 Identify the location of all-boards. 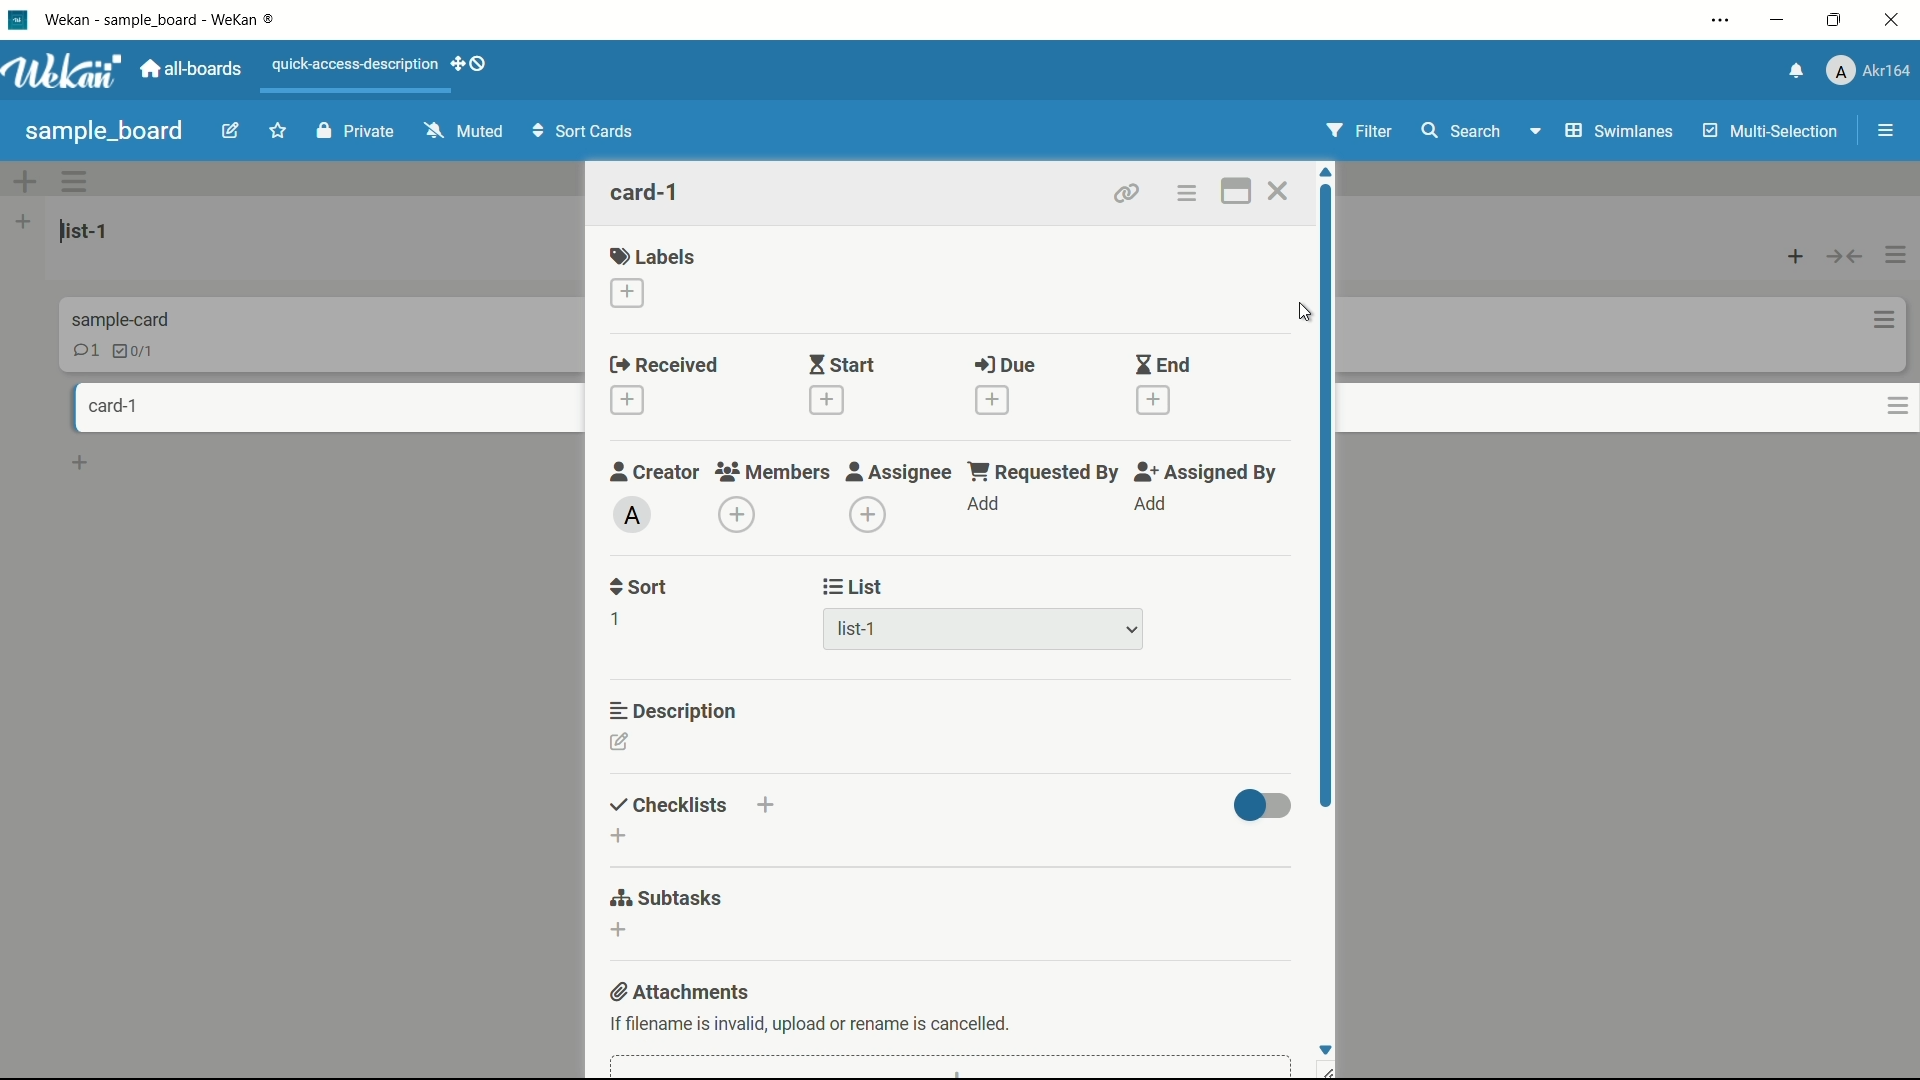
(191, 70).